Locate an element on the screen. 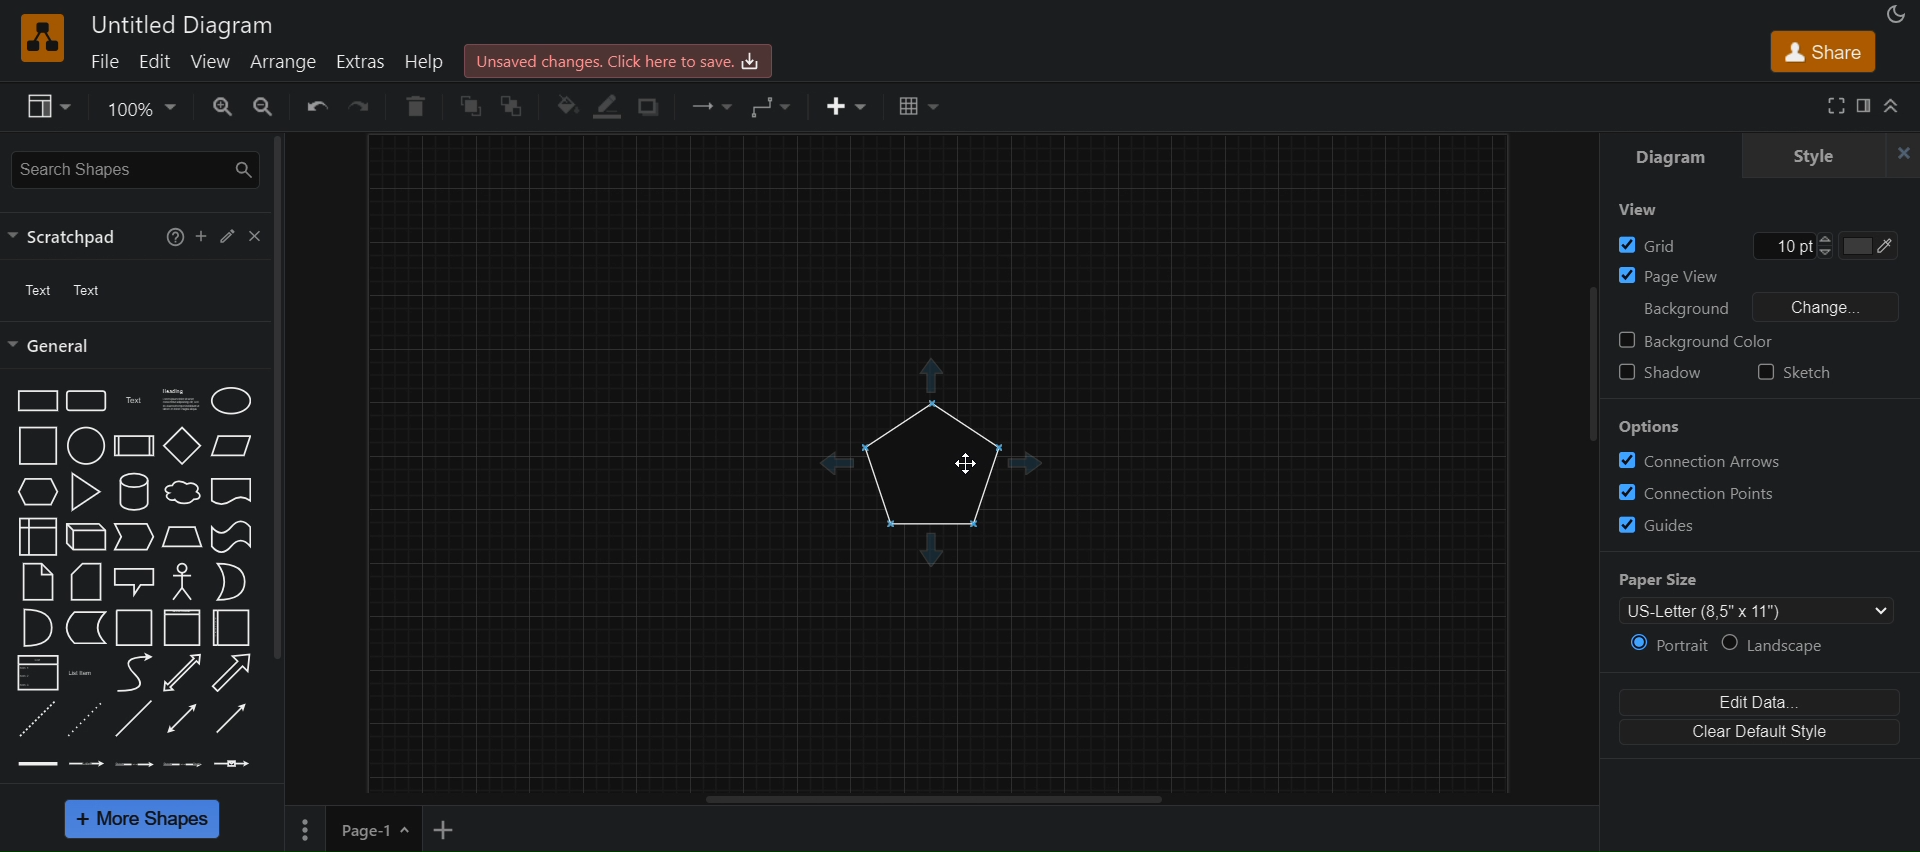 The width and height of the screenshot is (1920, 852). Note is located at coordinates (38, 583).